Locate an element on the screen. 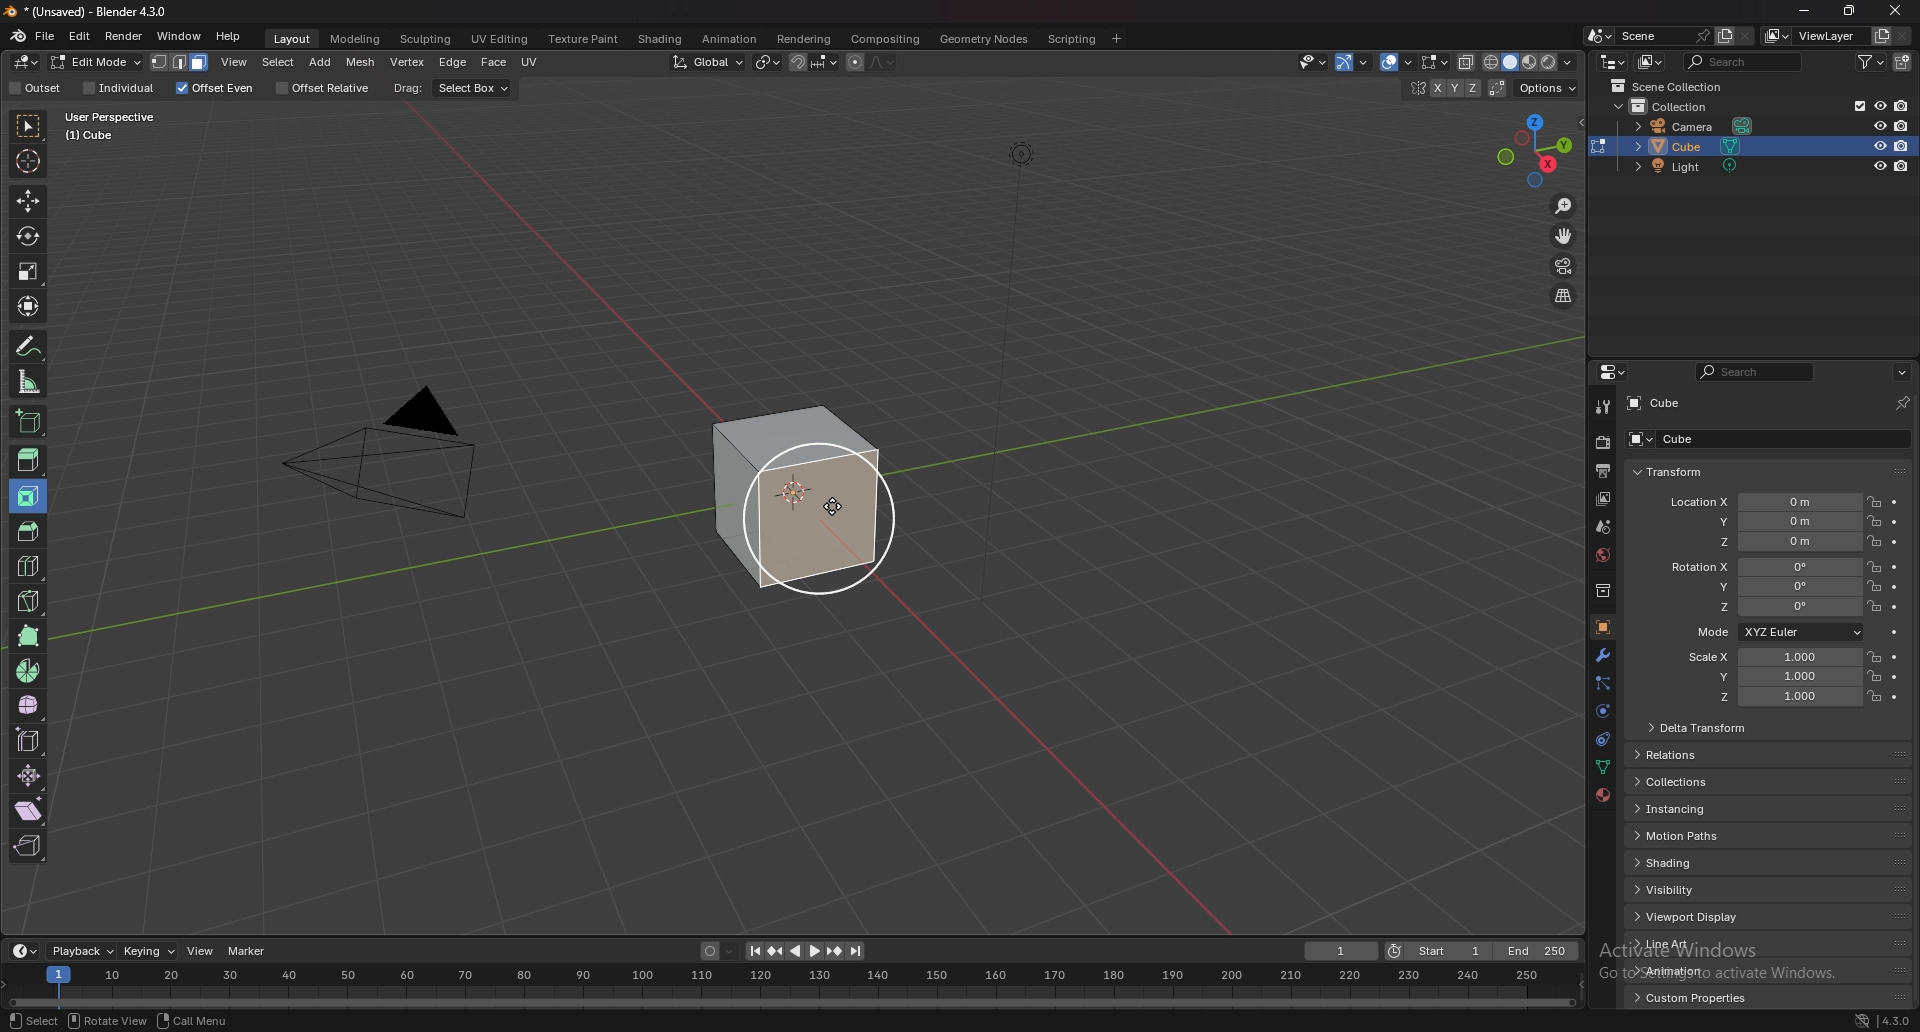 The image size is (1920, 1032). rotation y is located at coordinates (1769, 585).